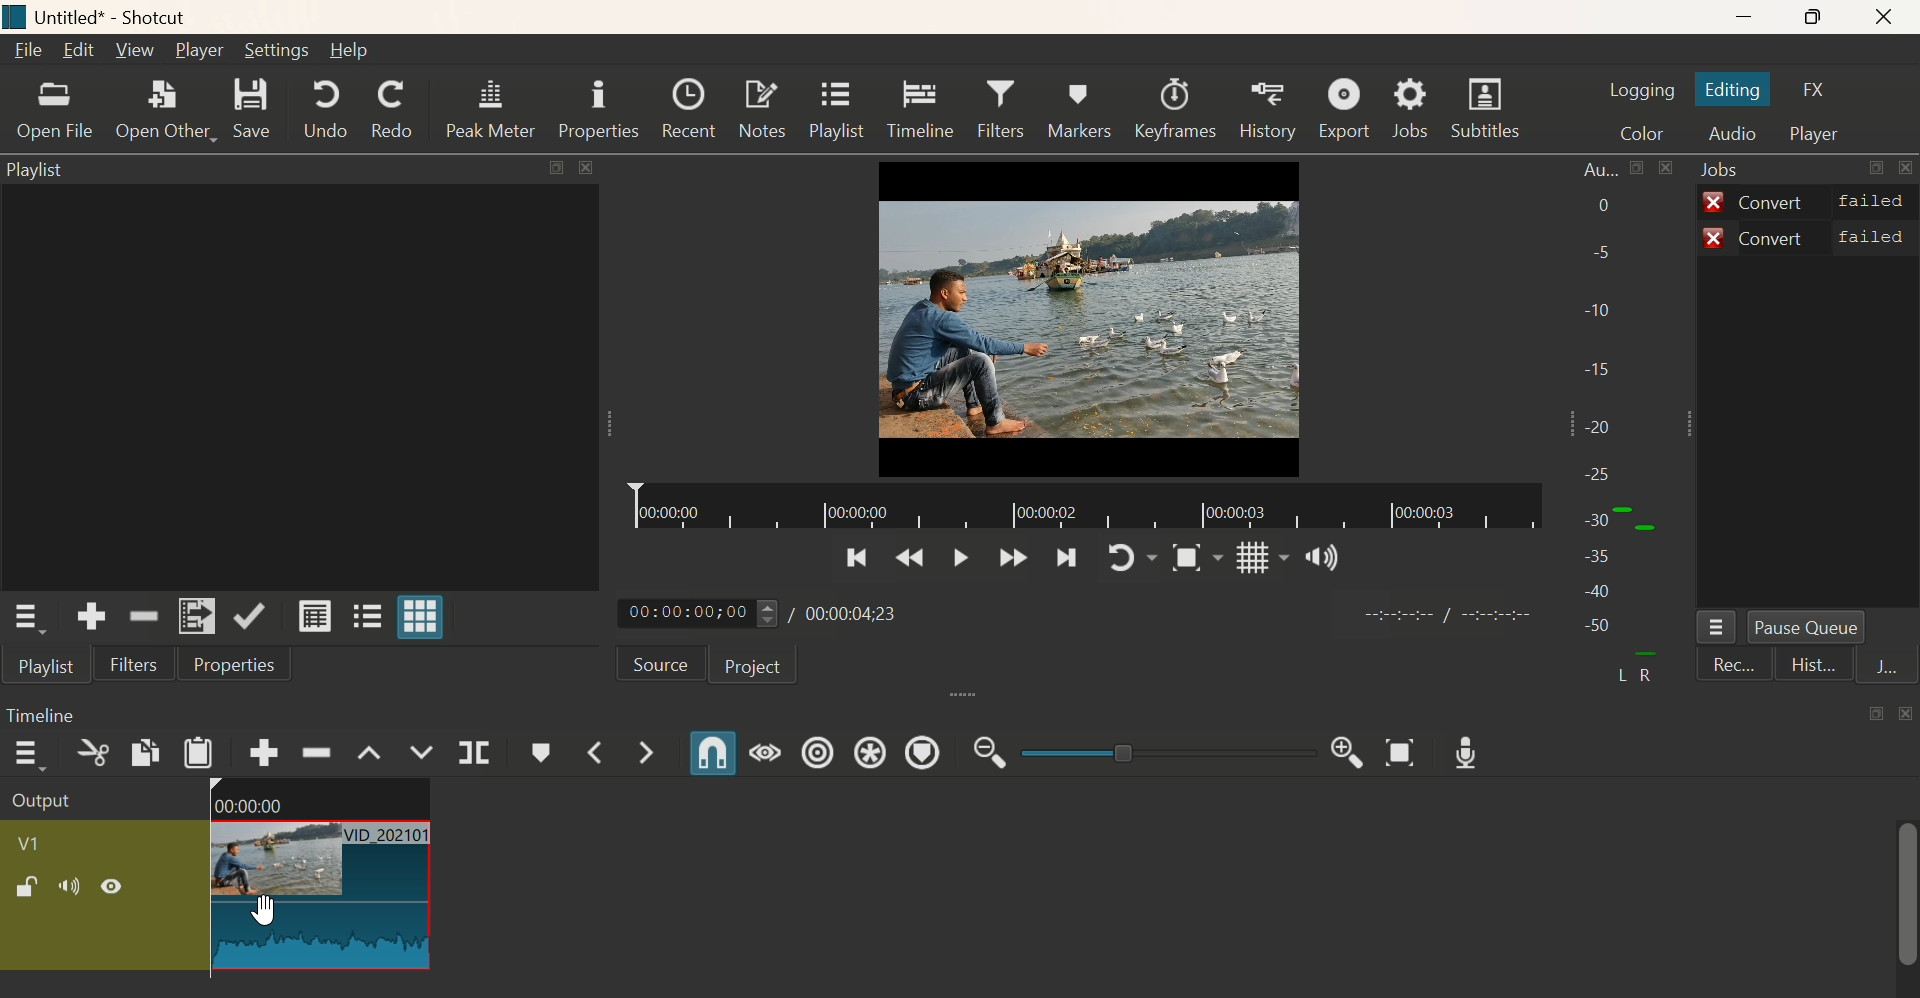 The height and width of the screenshot is (998, 1920). I want to click on Play/Pause, so click(955, 564).